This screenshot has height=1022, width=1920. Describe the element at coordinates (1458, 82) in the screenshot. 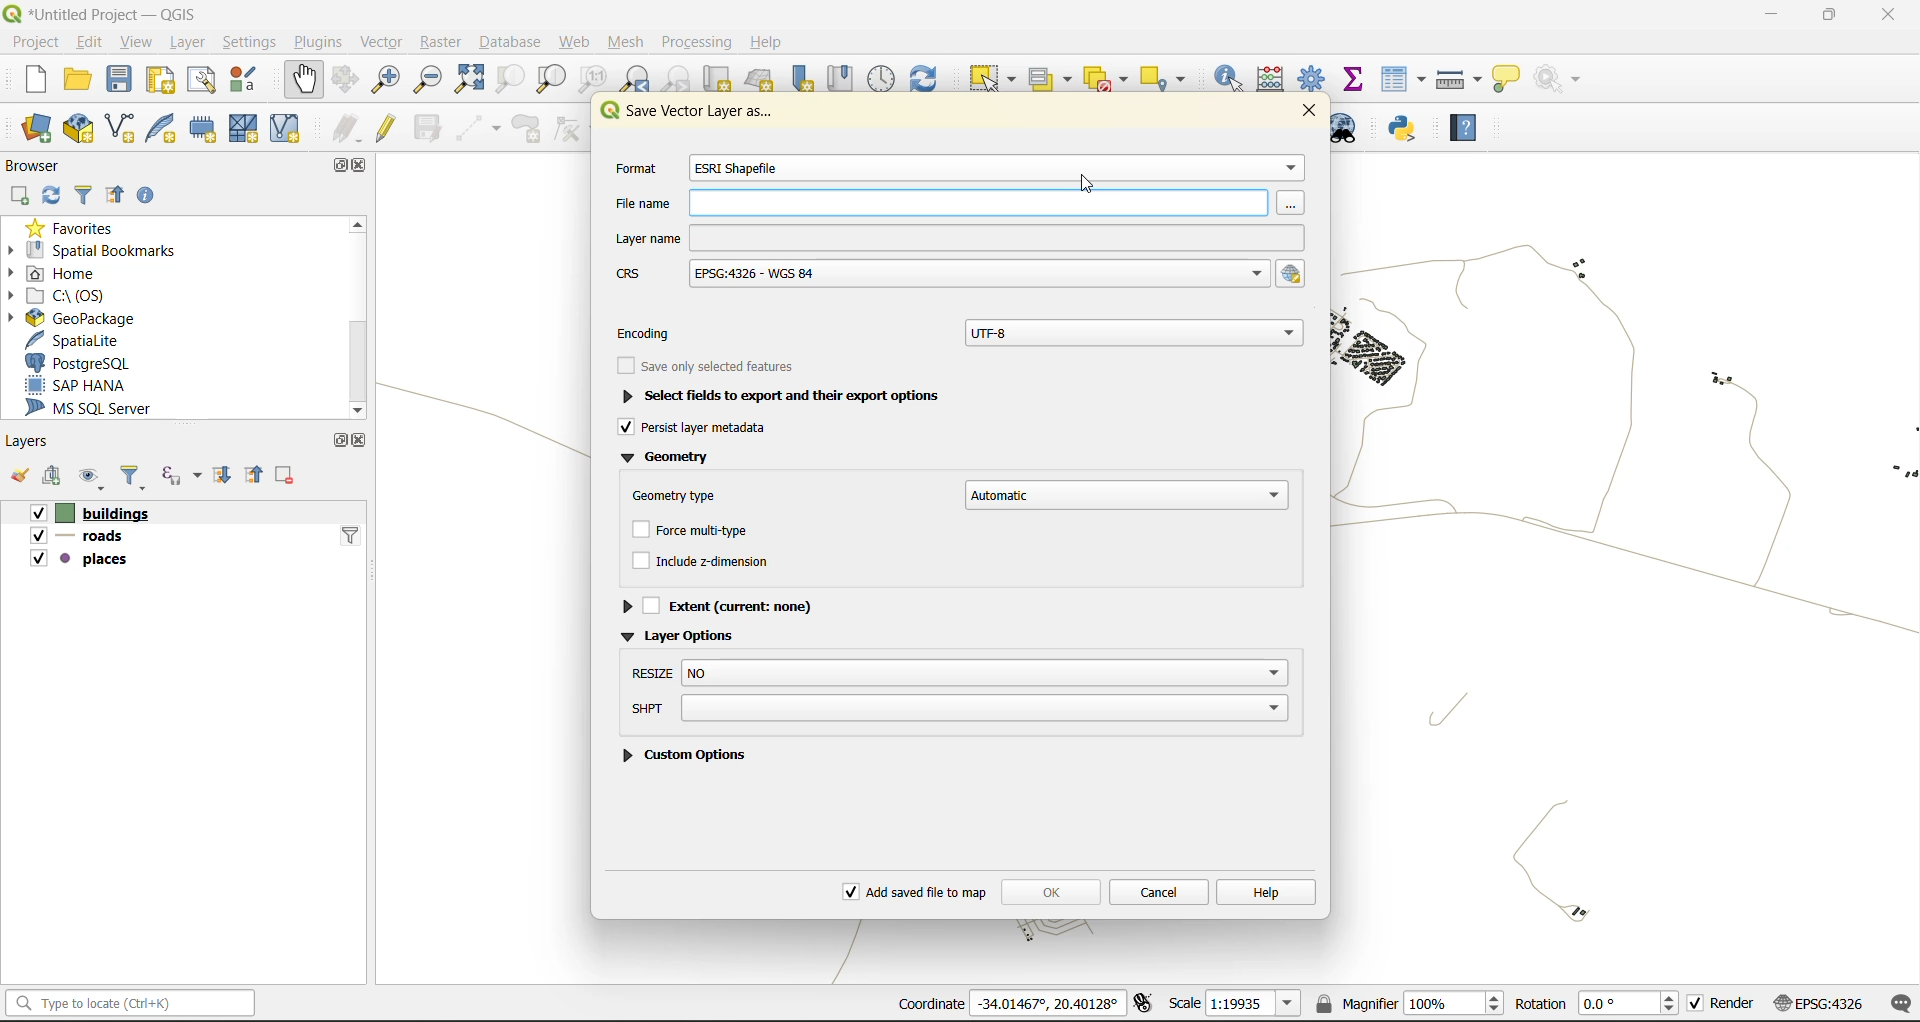

I see `measure line` at that location.